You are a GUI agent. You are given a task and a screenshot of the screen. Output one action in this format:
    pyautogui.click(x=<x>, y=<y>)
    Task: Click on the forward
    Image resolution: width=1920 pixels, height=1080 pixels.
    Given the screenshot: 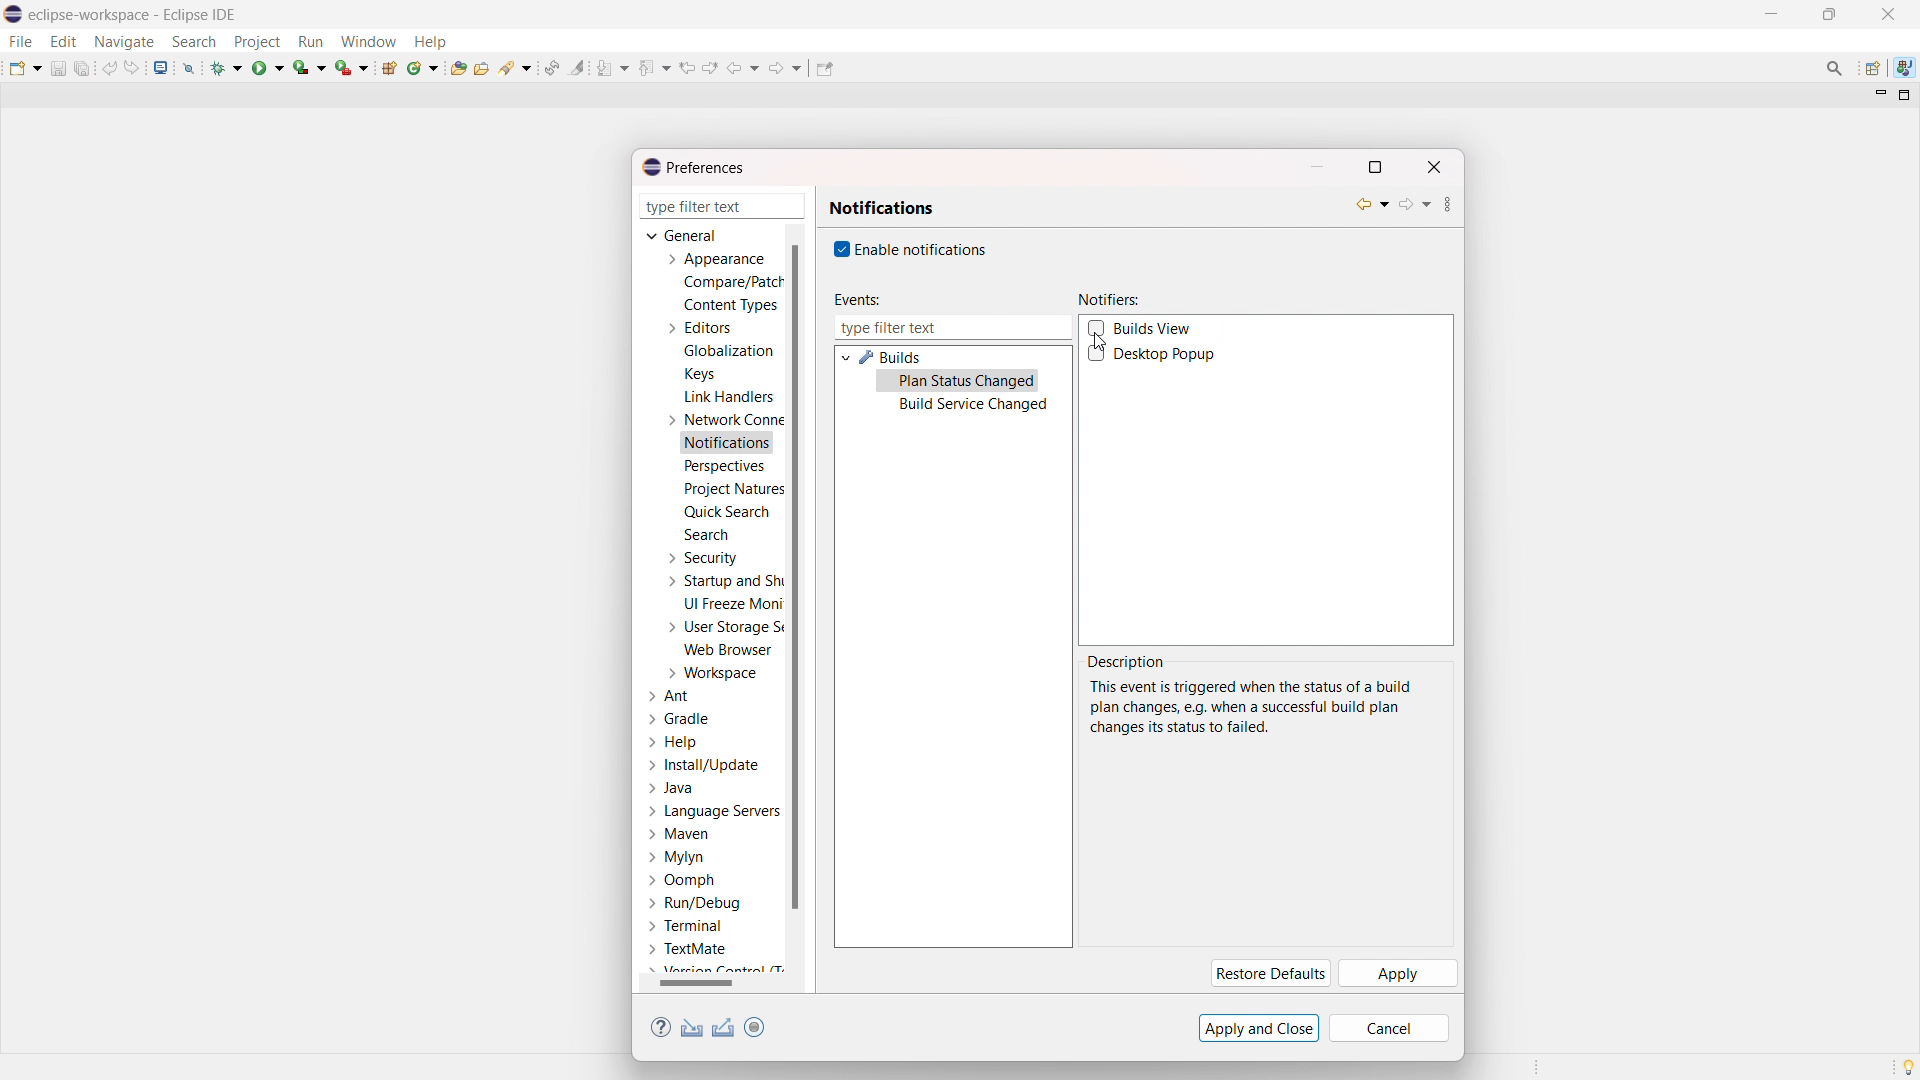 What is the action you would take?
    pyautogui.click(x=1414, y=204)
    